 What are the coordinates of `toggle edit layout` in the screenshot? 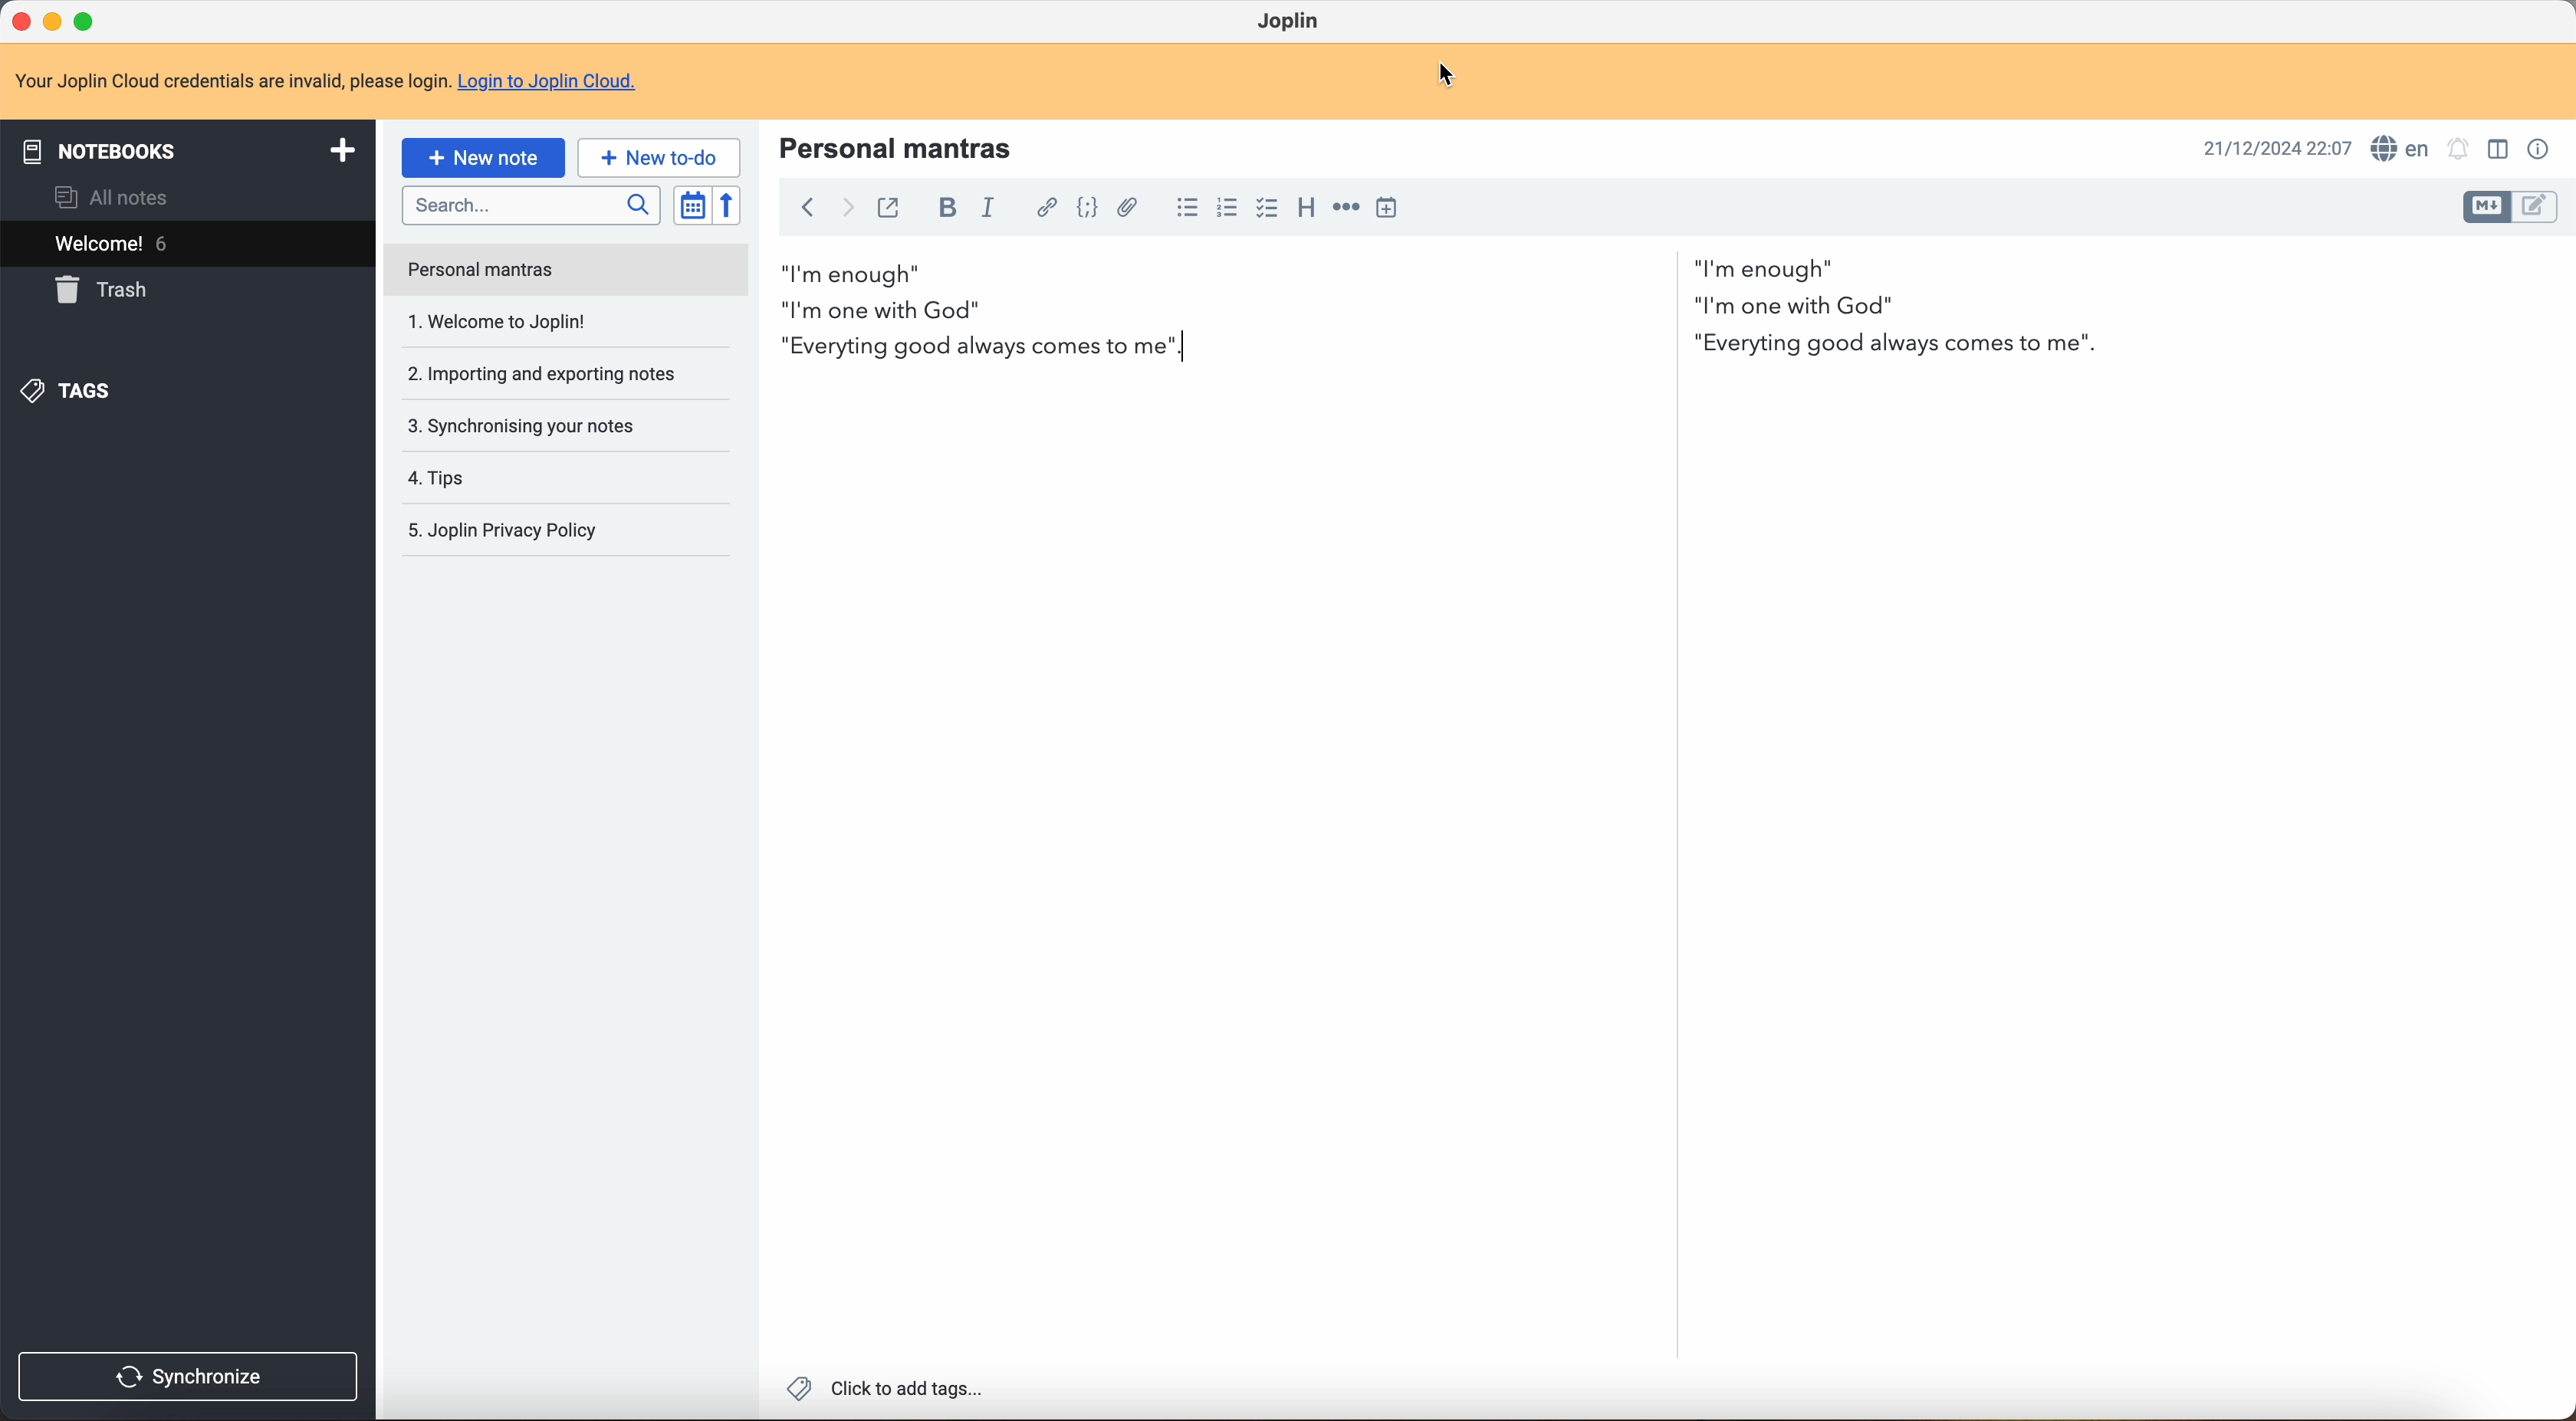 It's located at (2489, 208).